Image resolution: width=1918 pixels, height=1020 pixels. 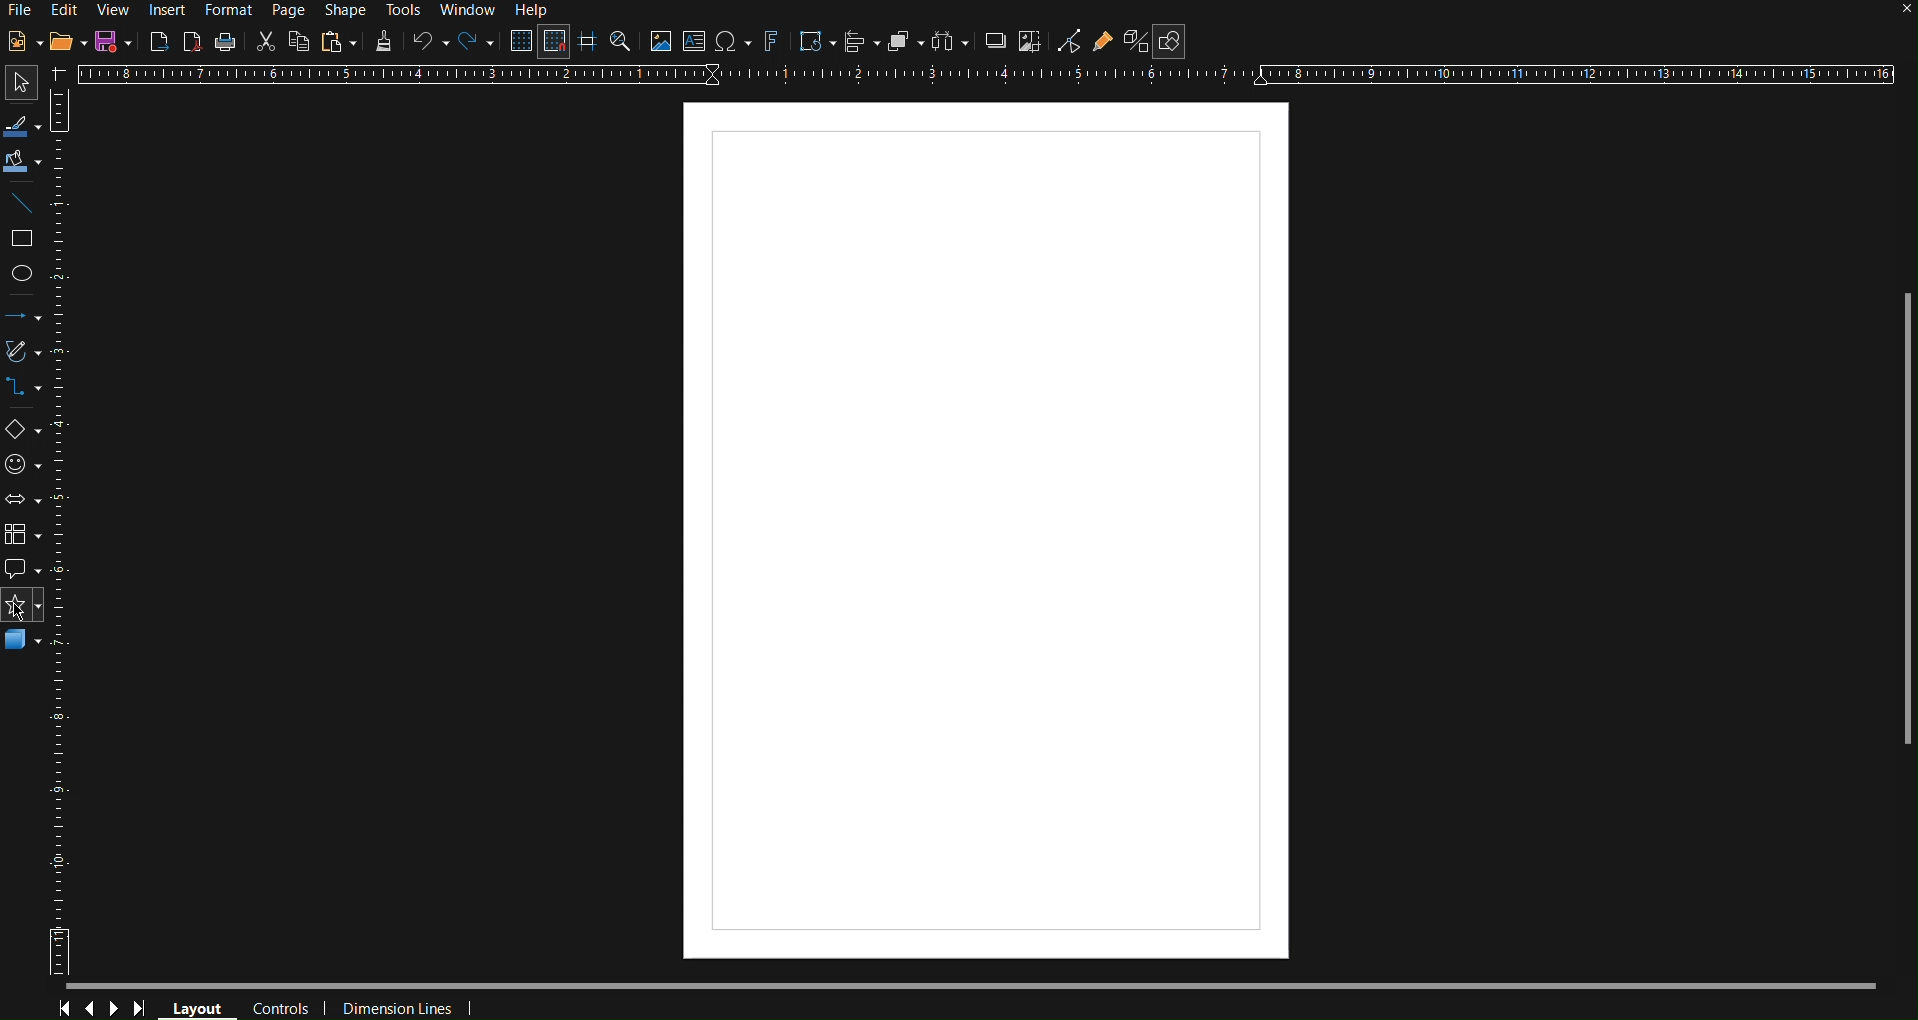 I want to click on Callout Shapes, so click(x=24, y=571).